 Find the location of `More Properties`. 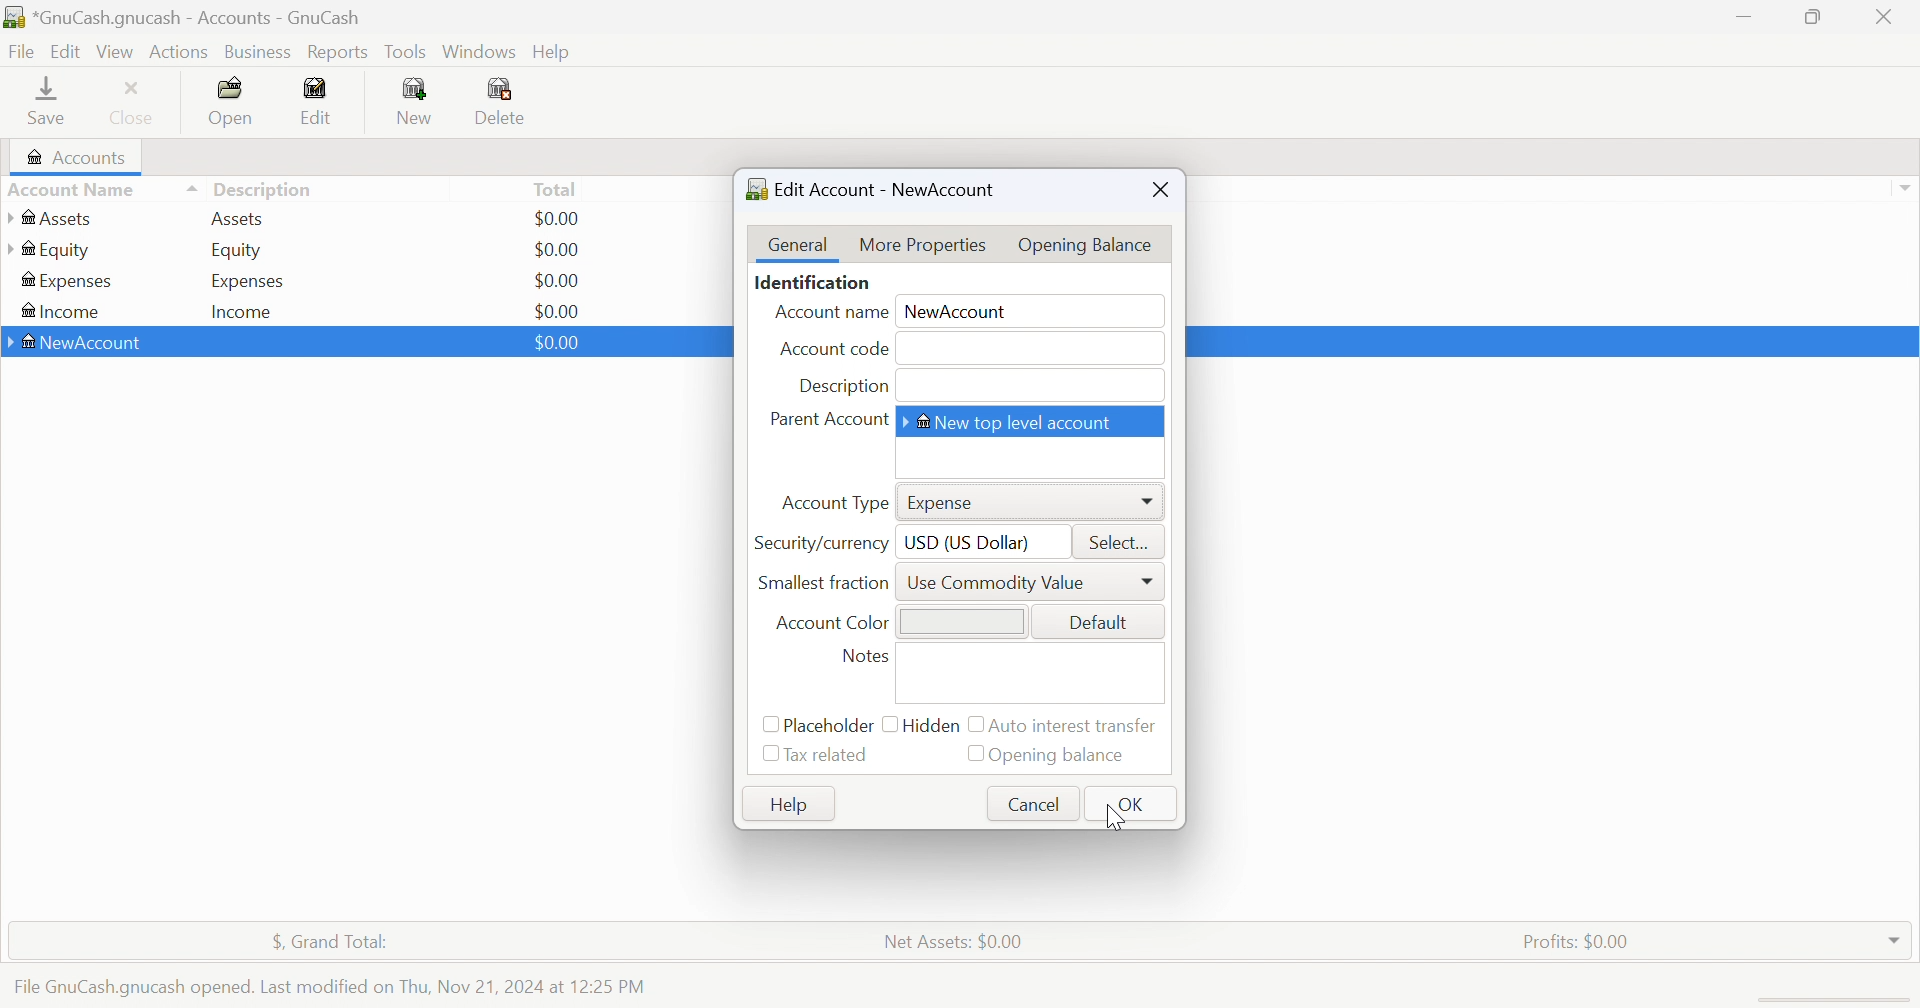

More Properties is located at coordinates (923, 243).